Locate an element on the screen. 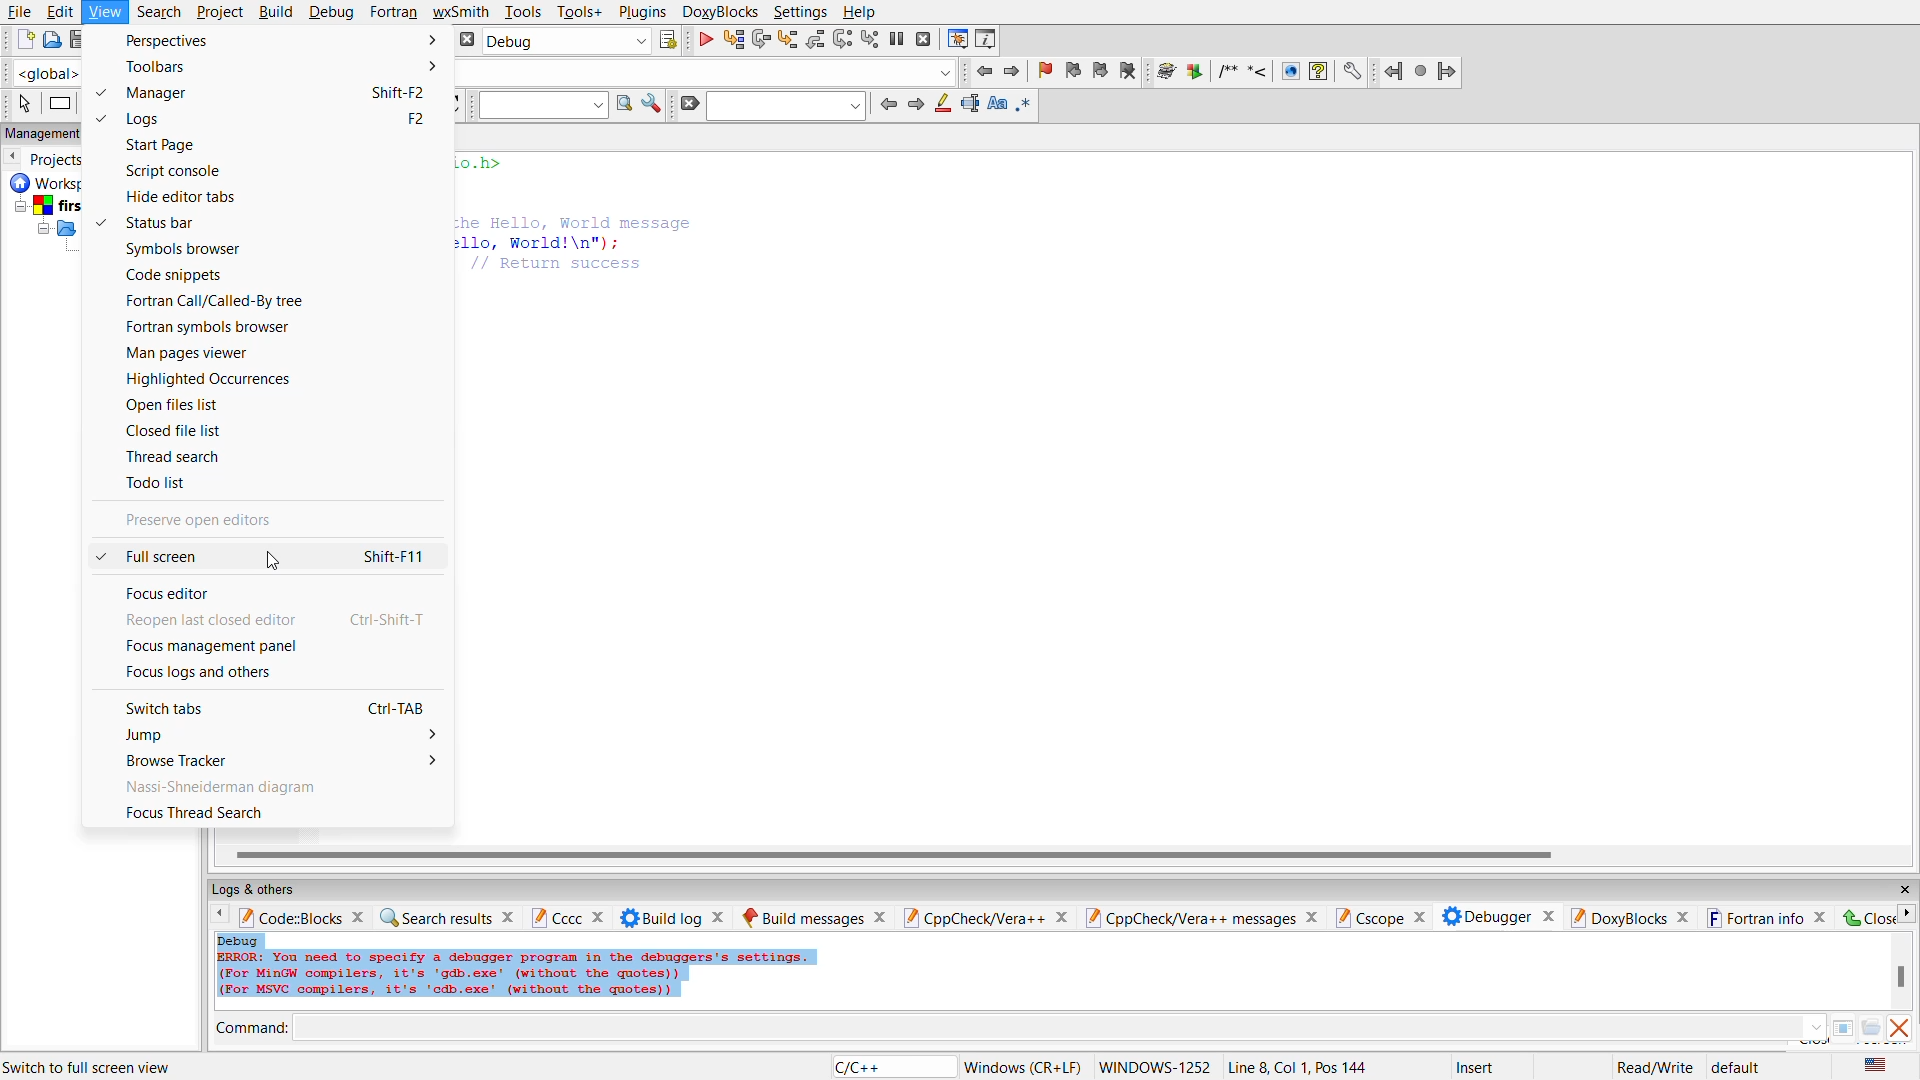 Image resolution: width=1920 pixels, height=1080 pixels. tools+ is located at coordinates (583, 11).